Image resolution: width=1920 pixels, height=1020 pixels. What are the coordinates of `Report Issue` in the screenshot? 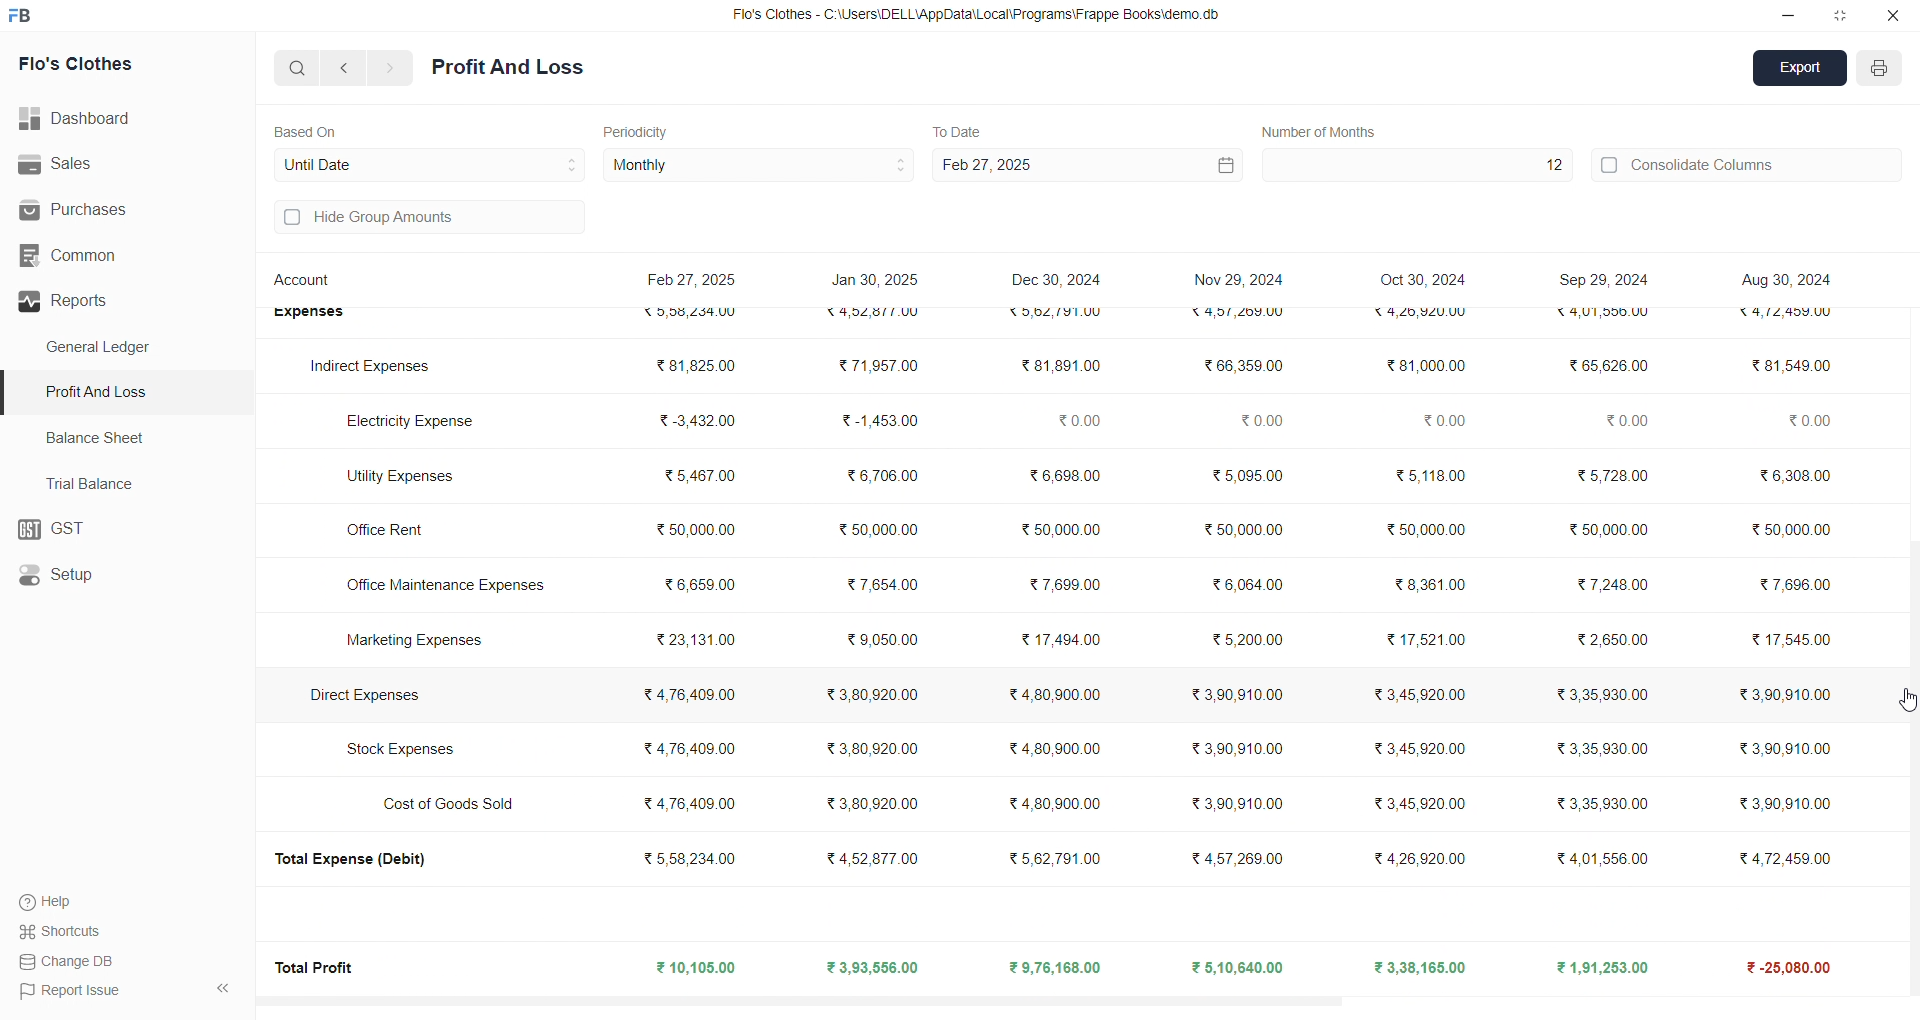 It's located at (71, 989).